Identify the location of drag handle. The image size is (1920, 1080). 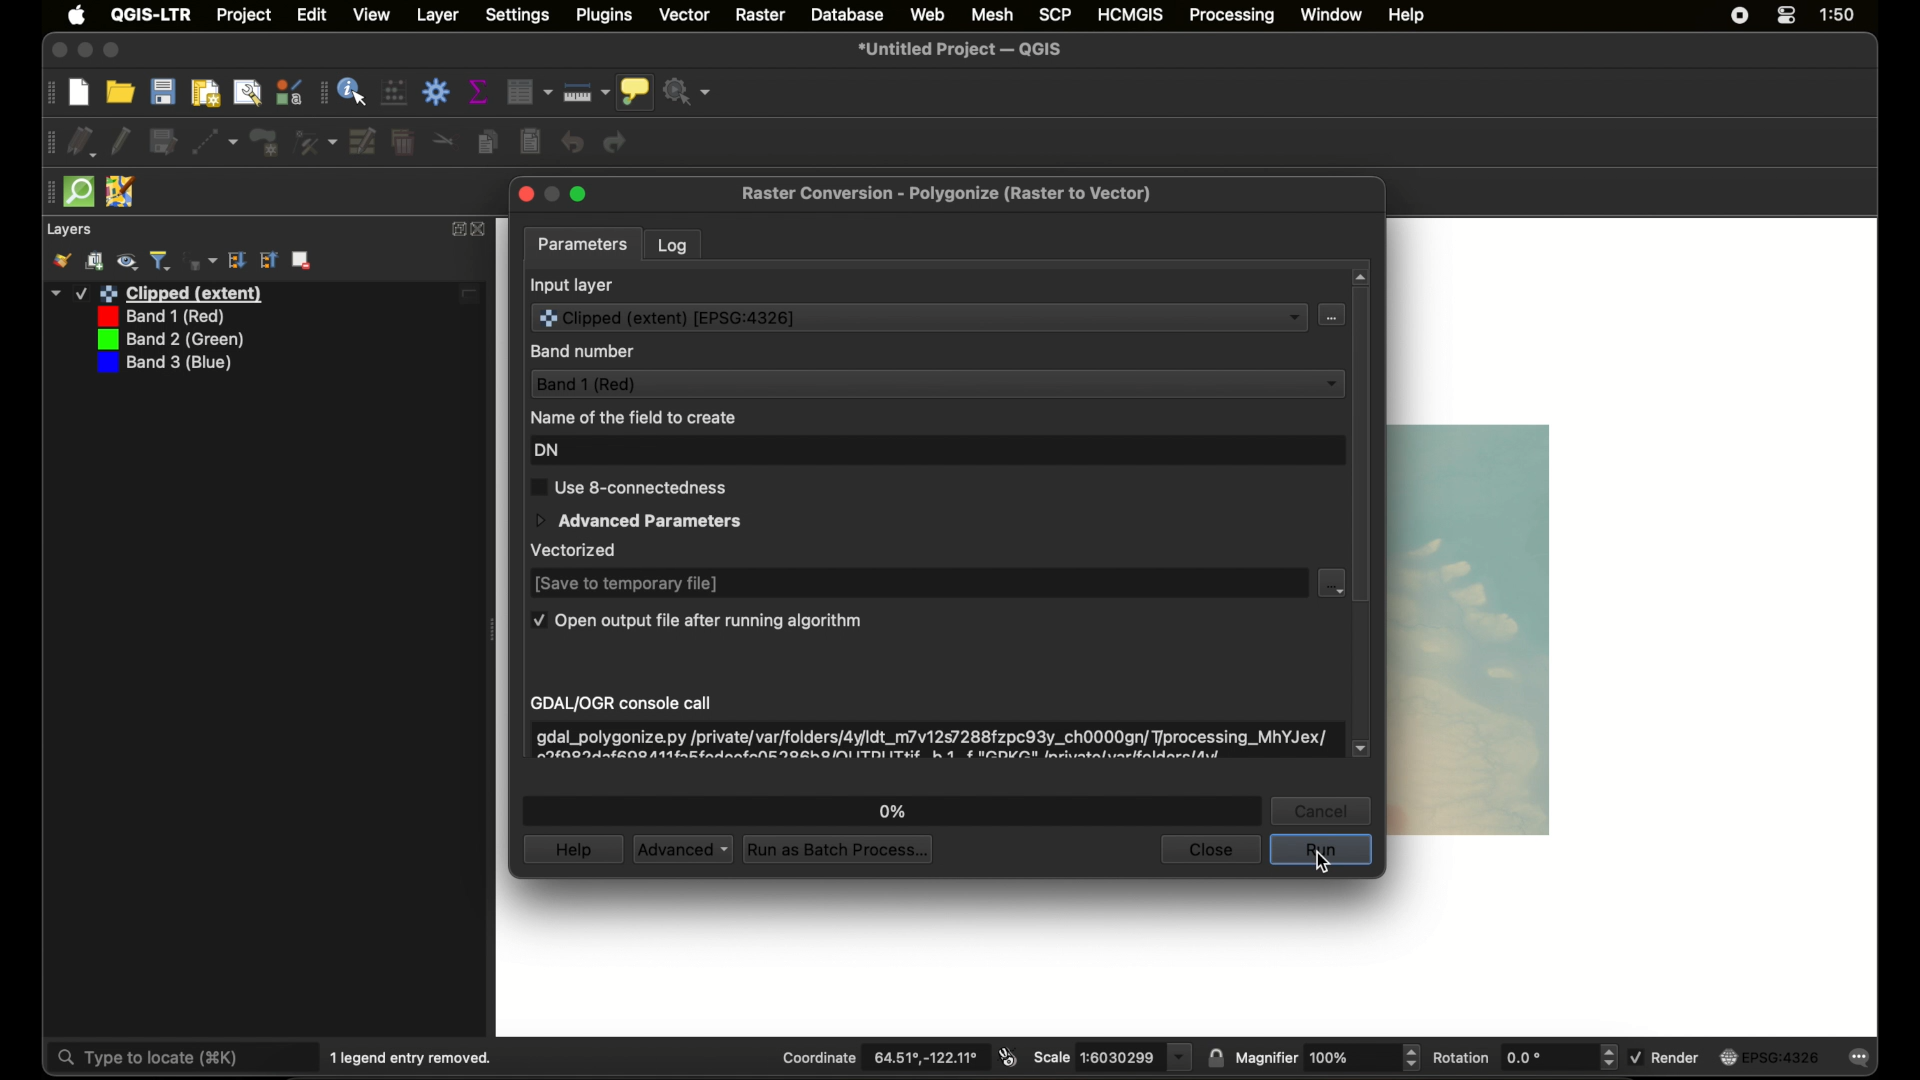
(47, 192).